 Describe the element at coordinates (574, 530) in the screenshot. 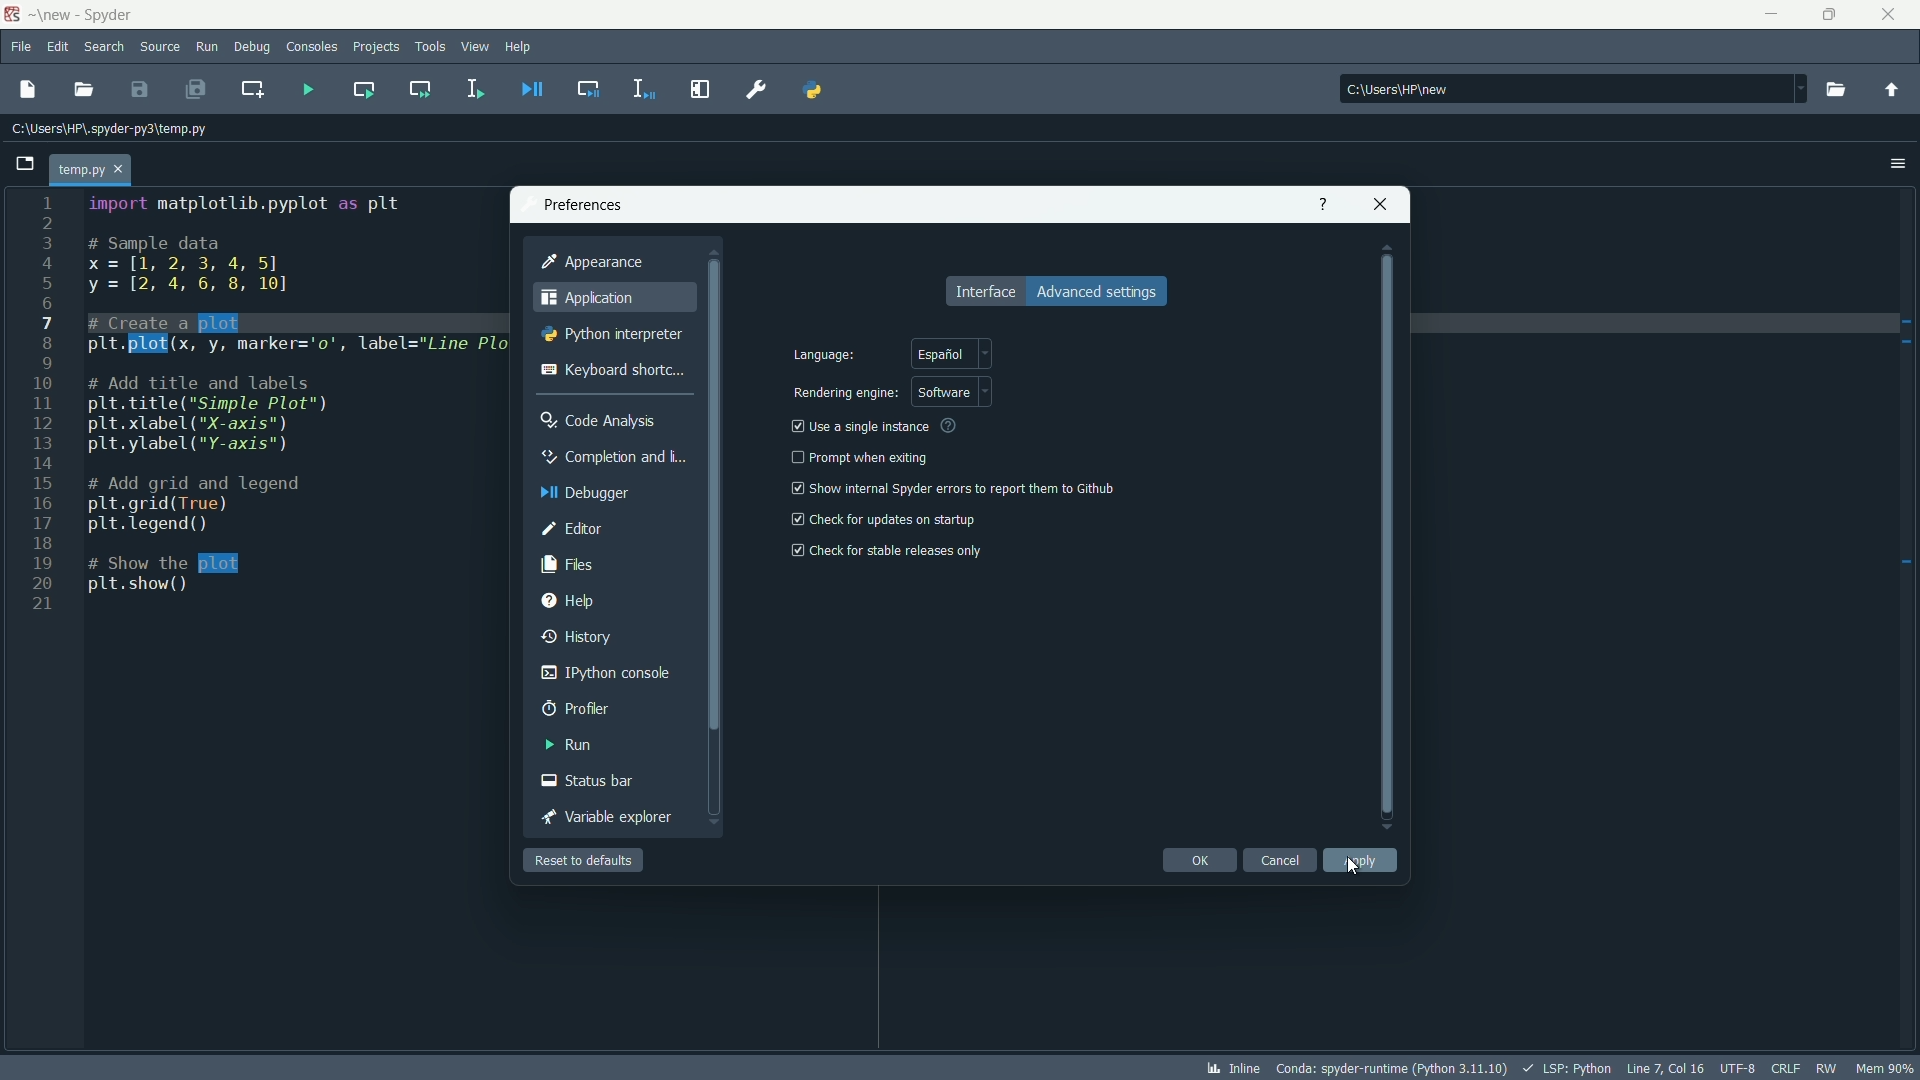

I see `editor` at that location.